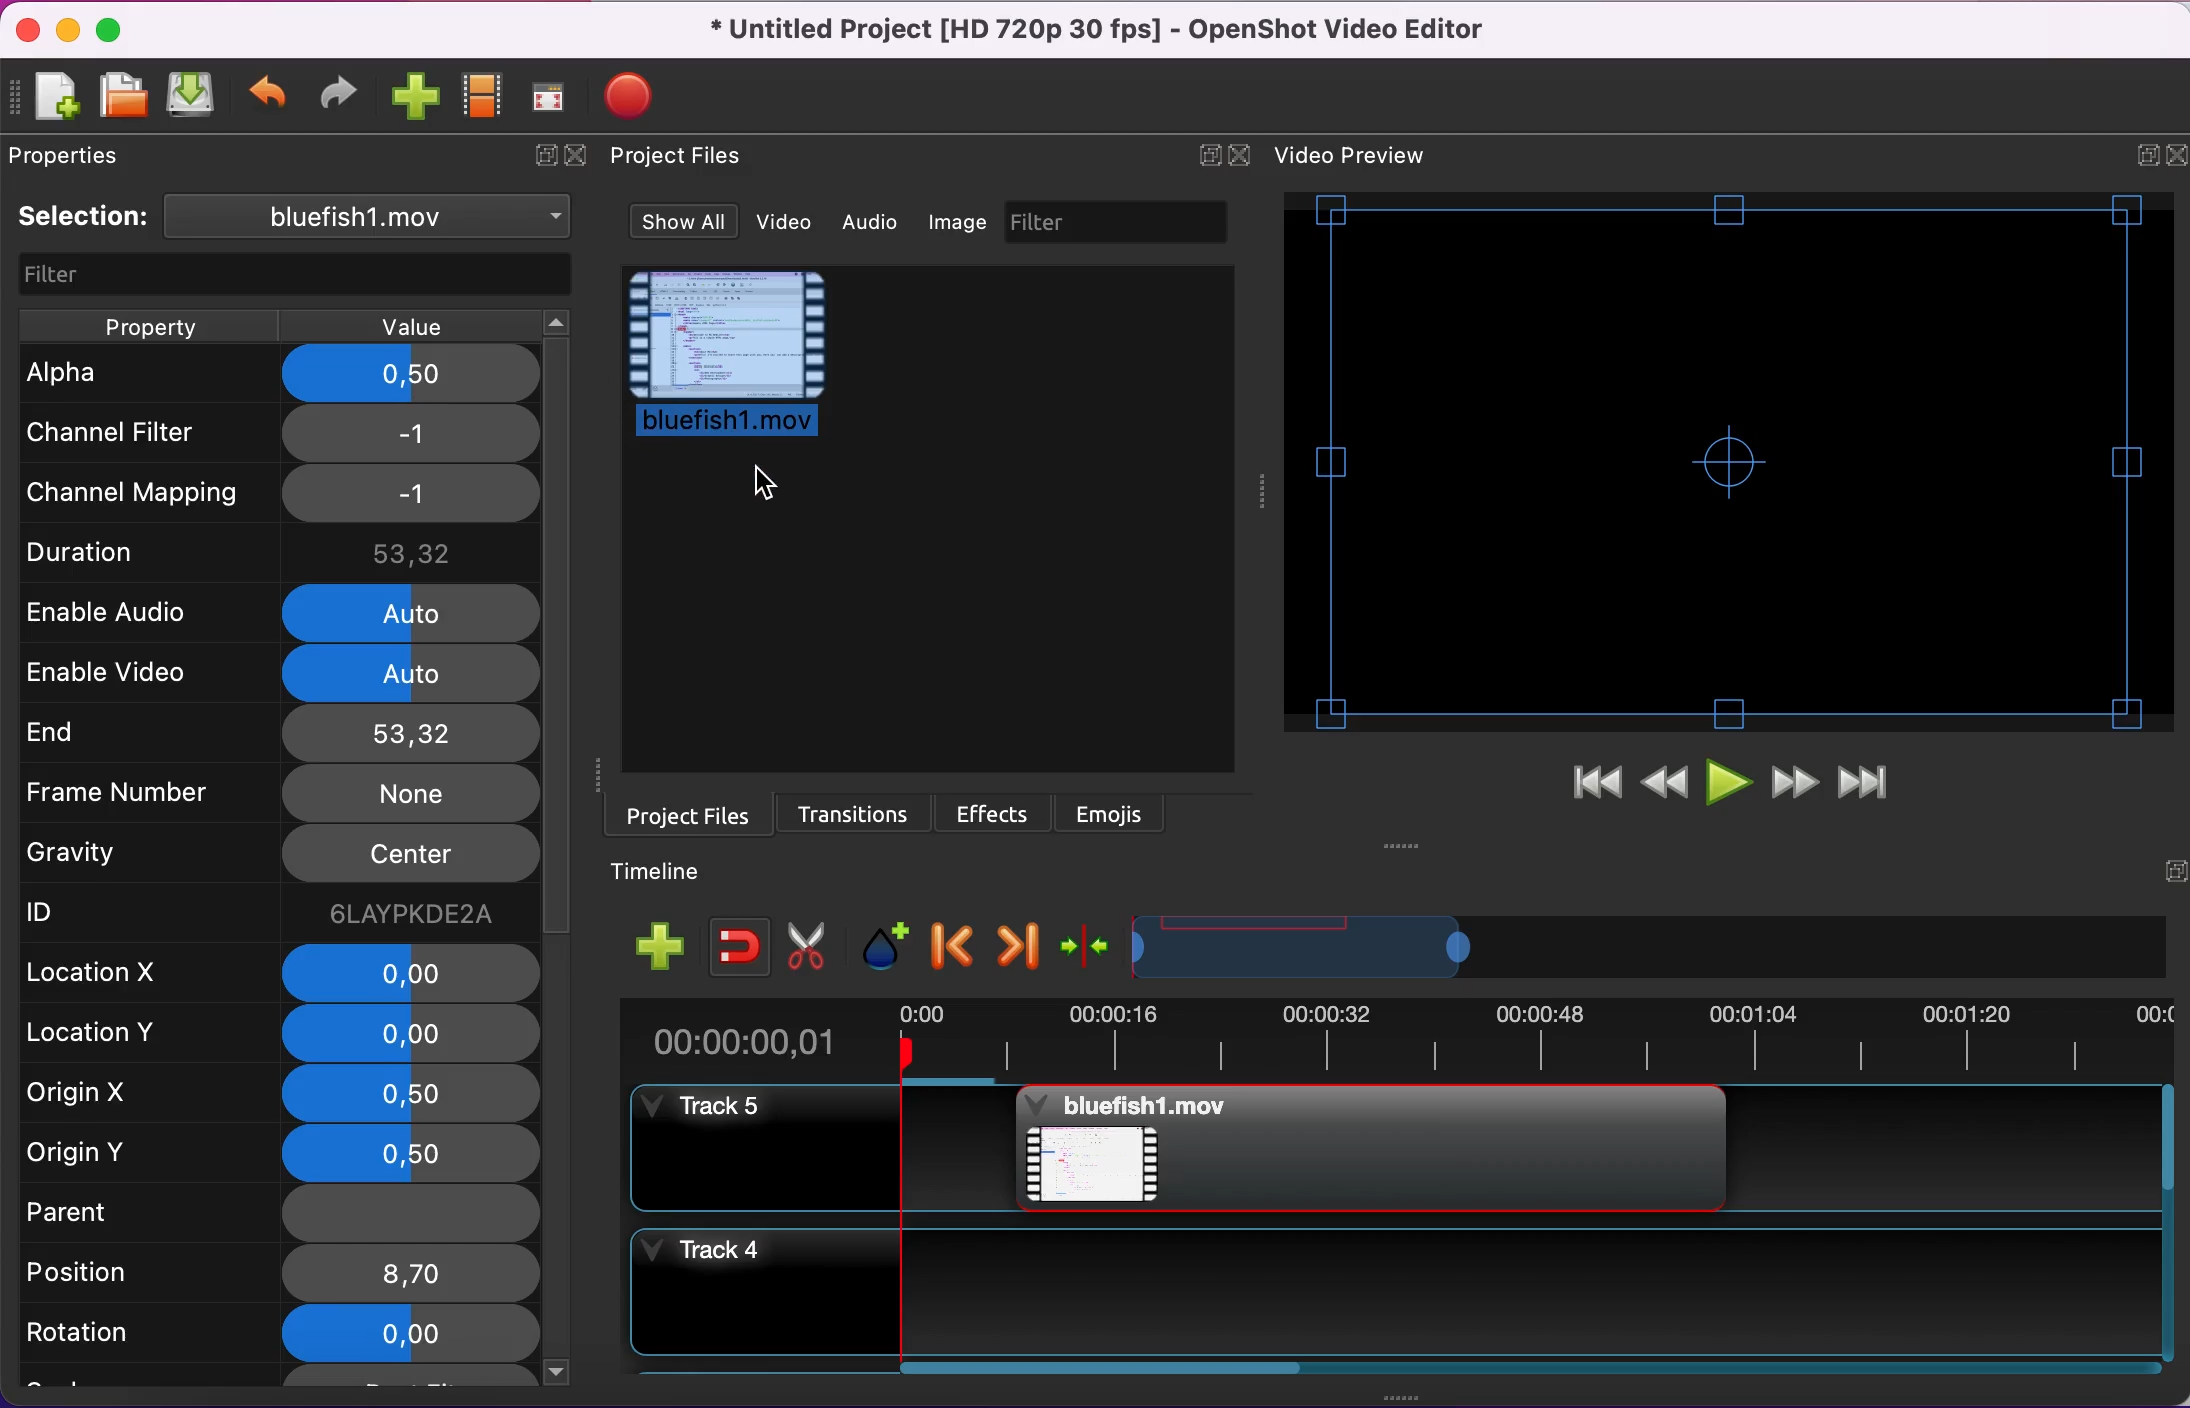 The image size is (2190, 1408). I want to click on Bluefish project file, so click(1369, 1148).